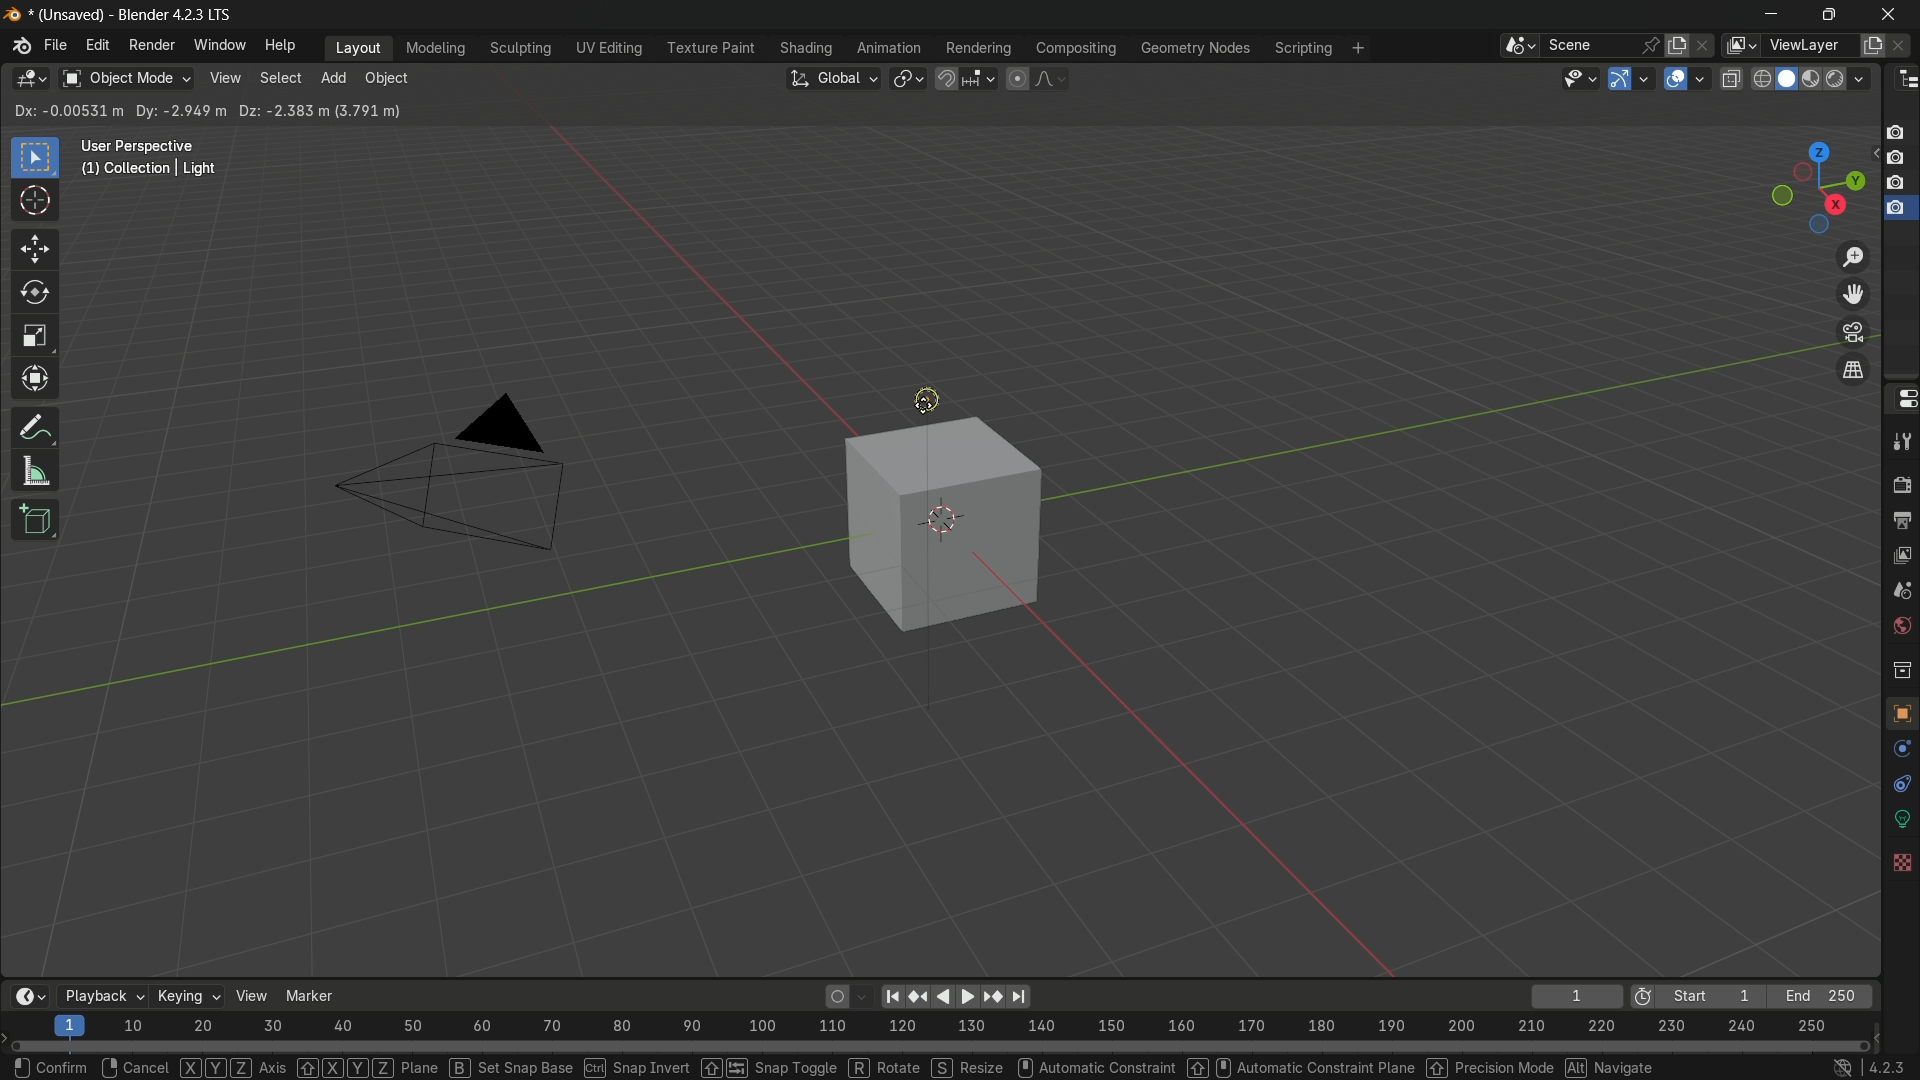  I want to click on editor type, so click(1902, 81).